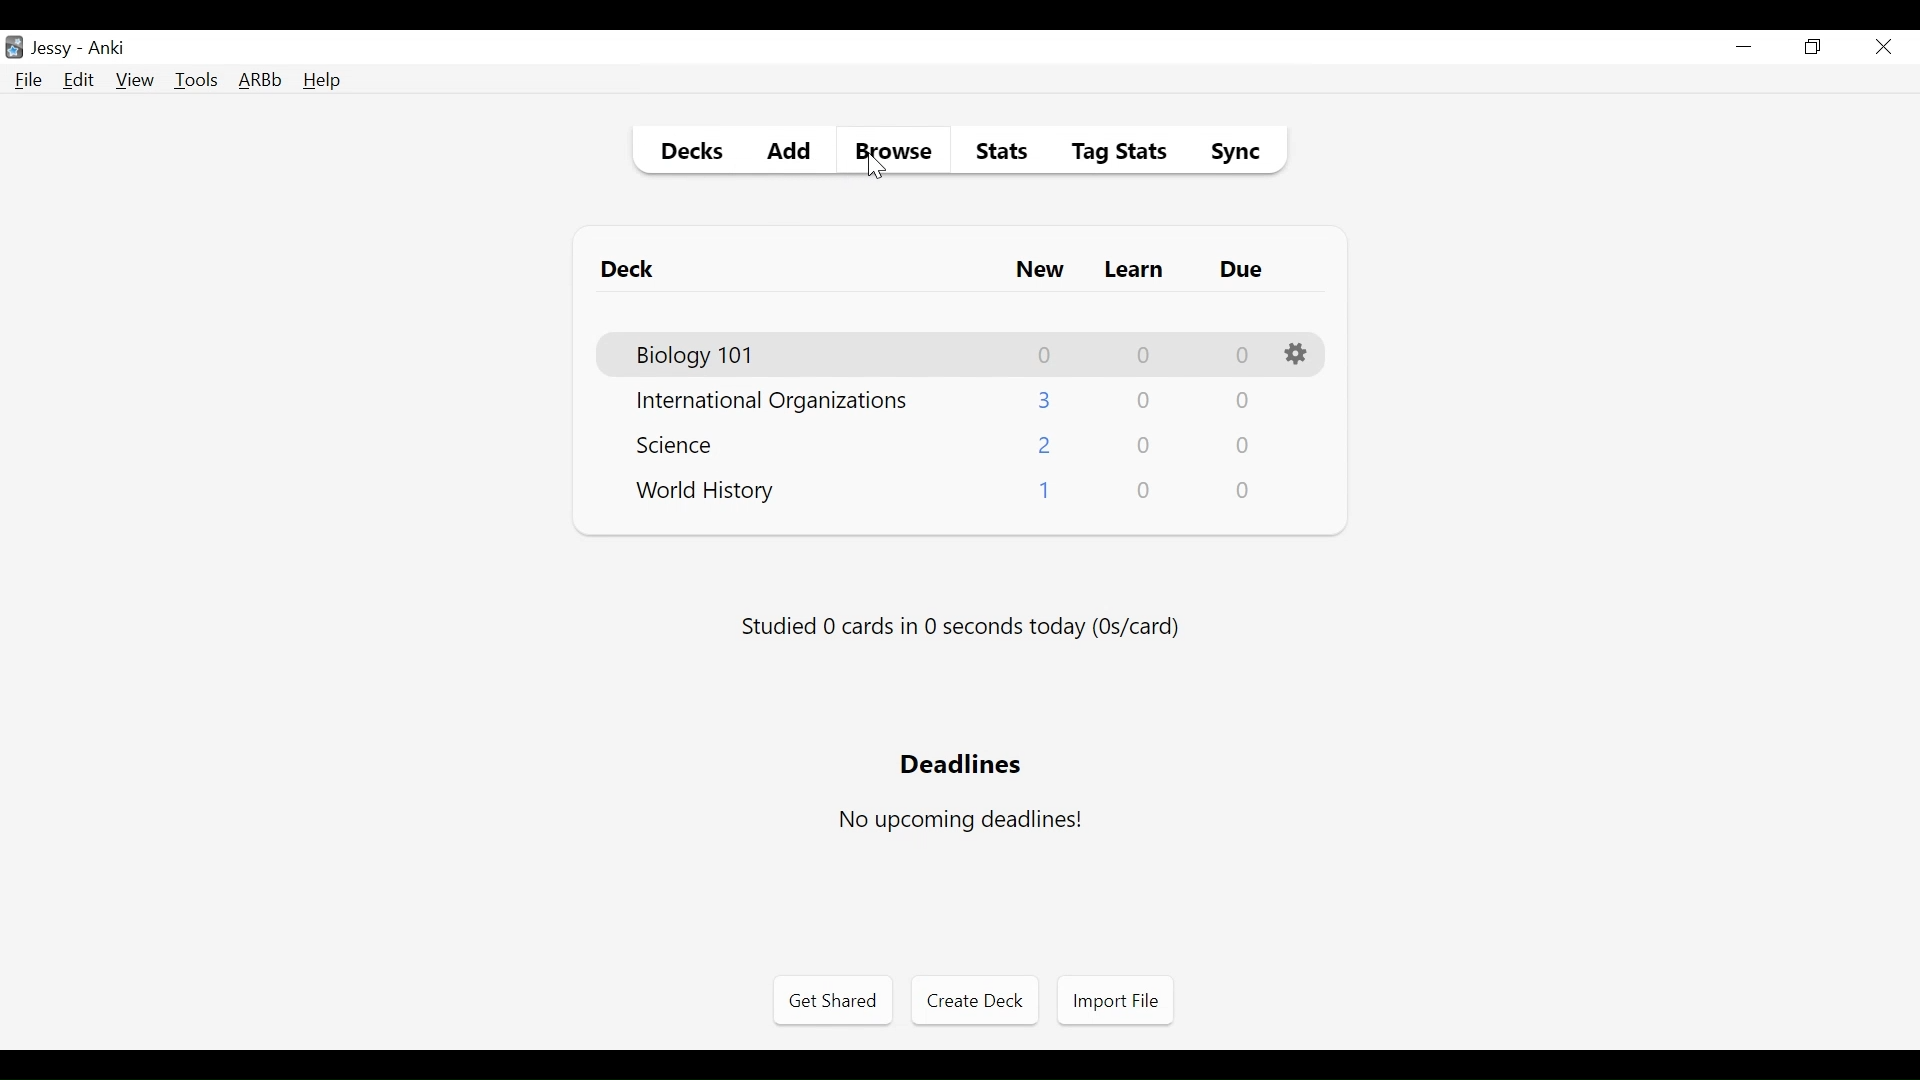 The image size is (1920, 1080). Describe the element at coordinates (1142, 401) in the screenshot. I see `Learn Card Count` at that location.